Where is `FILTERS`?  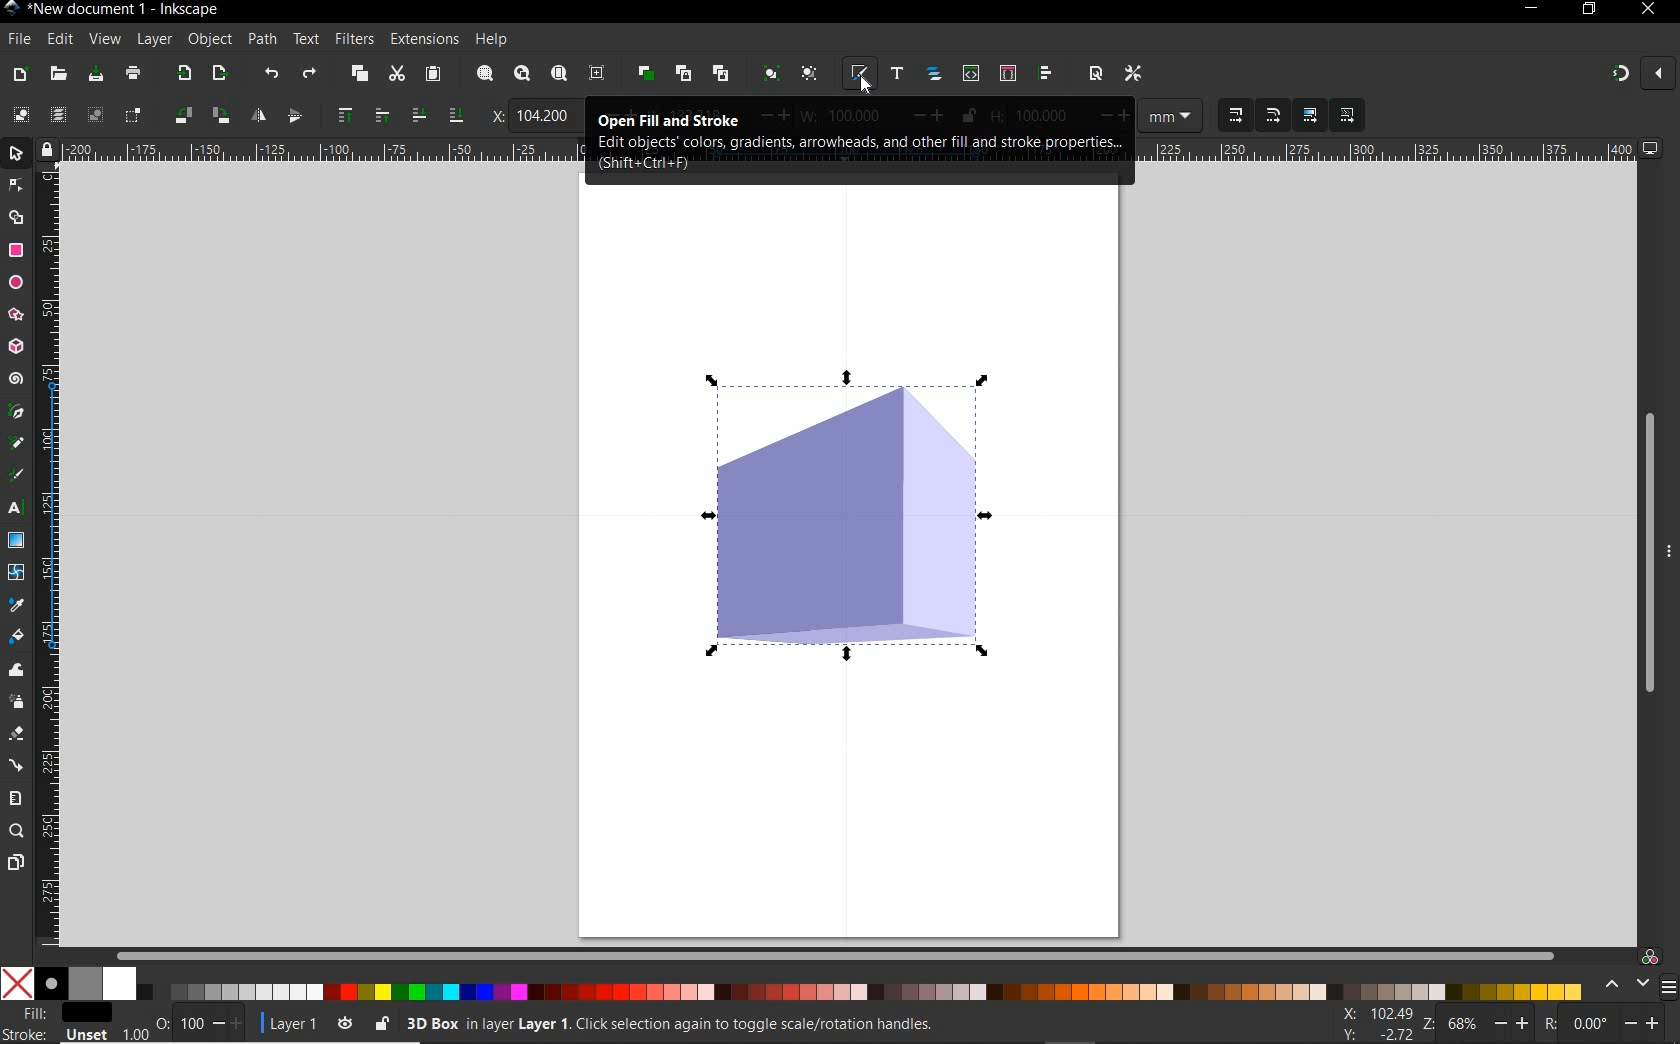 FILTERS is located at coordinates (353, 37).